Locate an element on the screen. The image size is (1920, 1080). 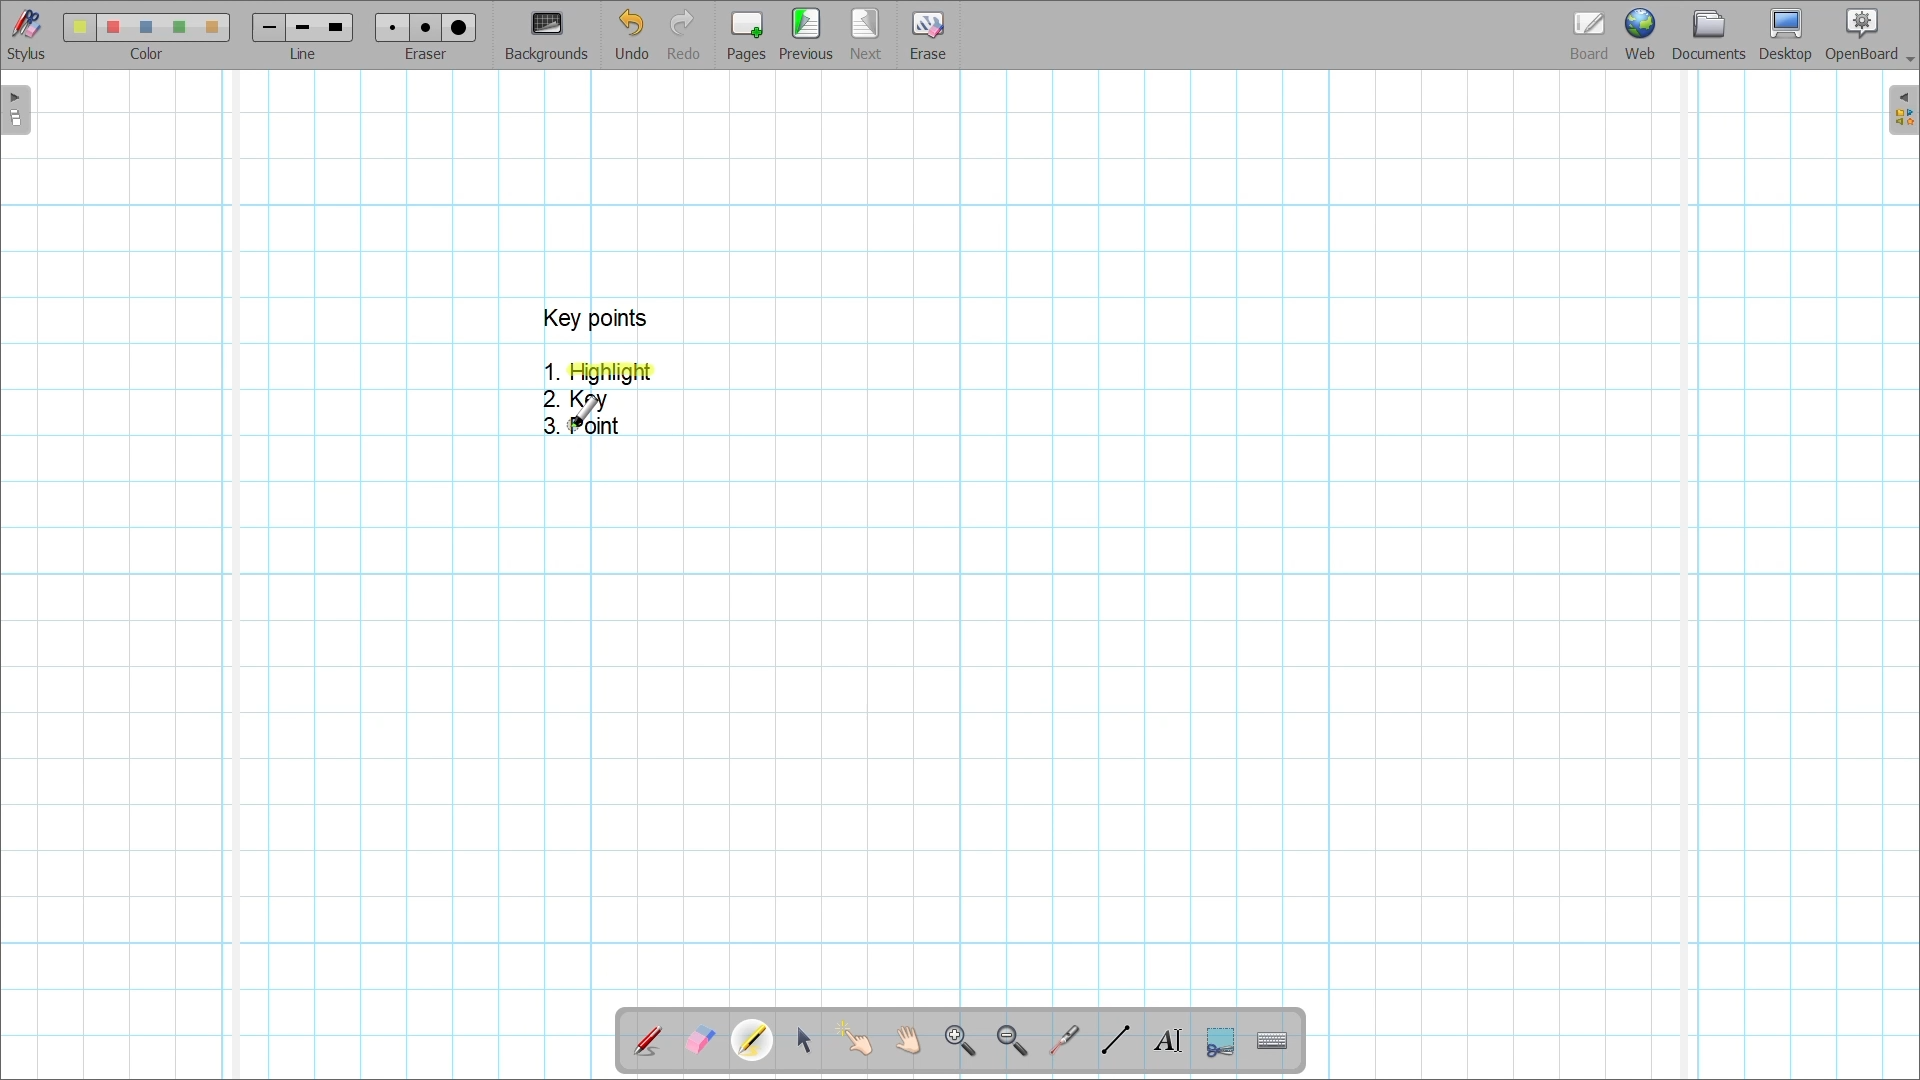
Cursor over point 3 is located at coordinates (583, 412).